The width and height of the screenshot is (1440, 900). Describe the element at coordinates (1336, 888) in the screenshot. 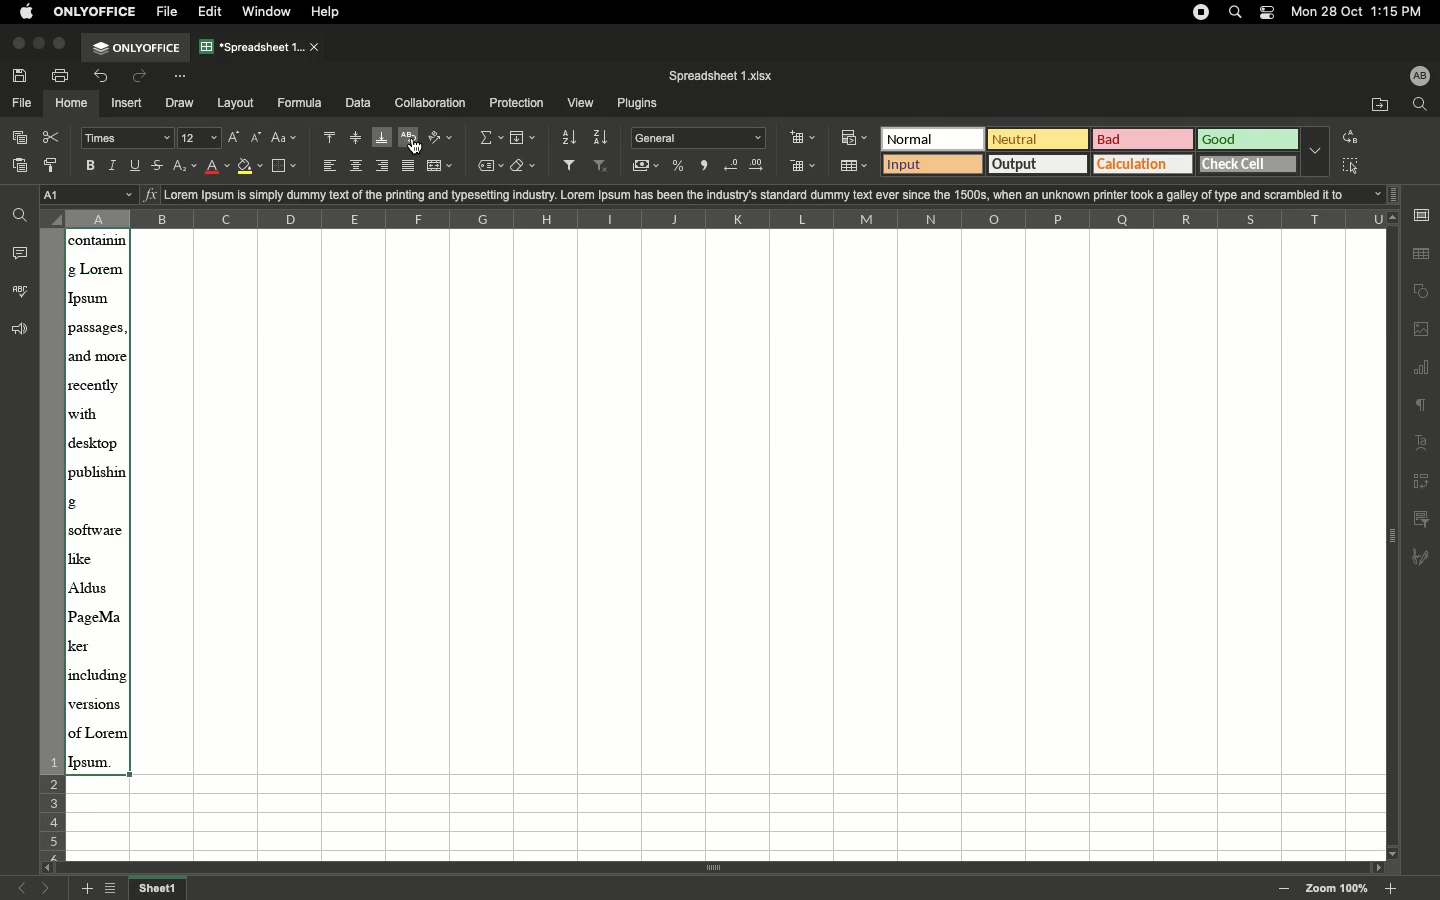

I see `Zoom ` at that location.